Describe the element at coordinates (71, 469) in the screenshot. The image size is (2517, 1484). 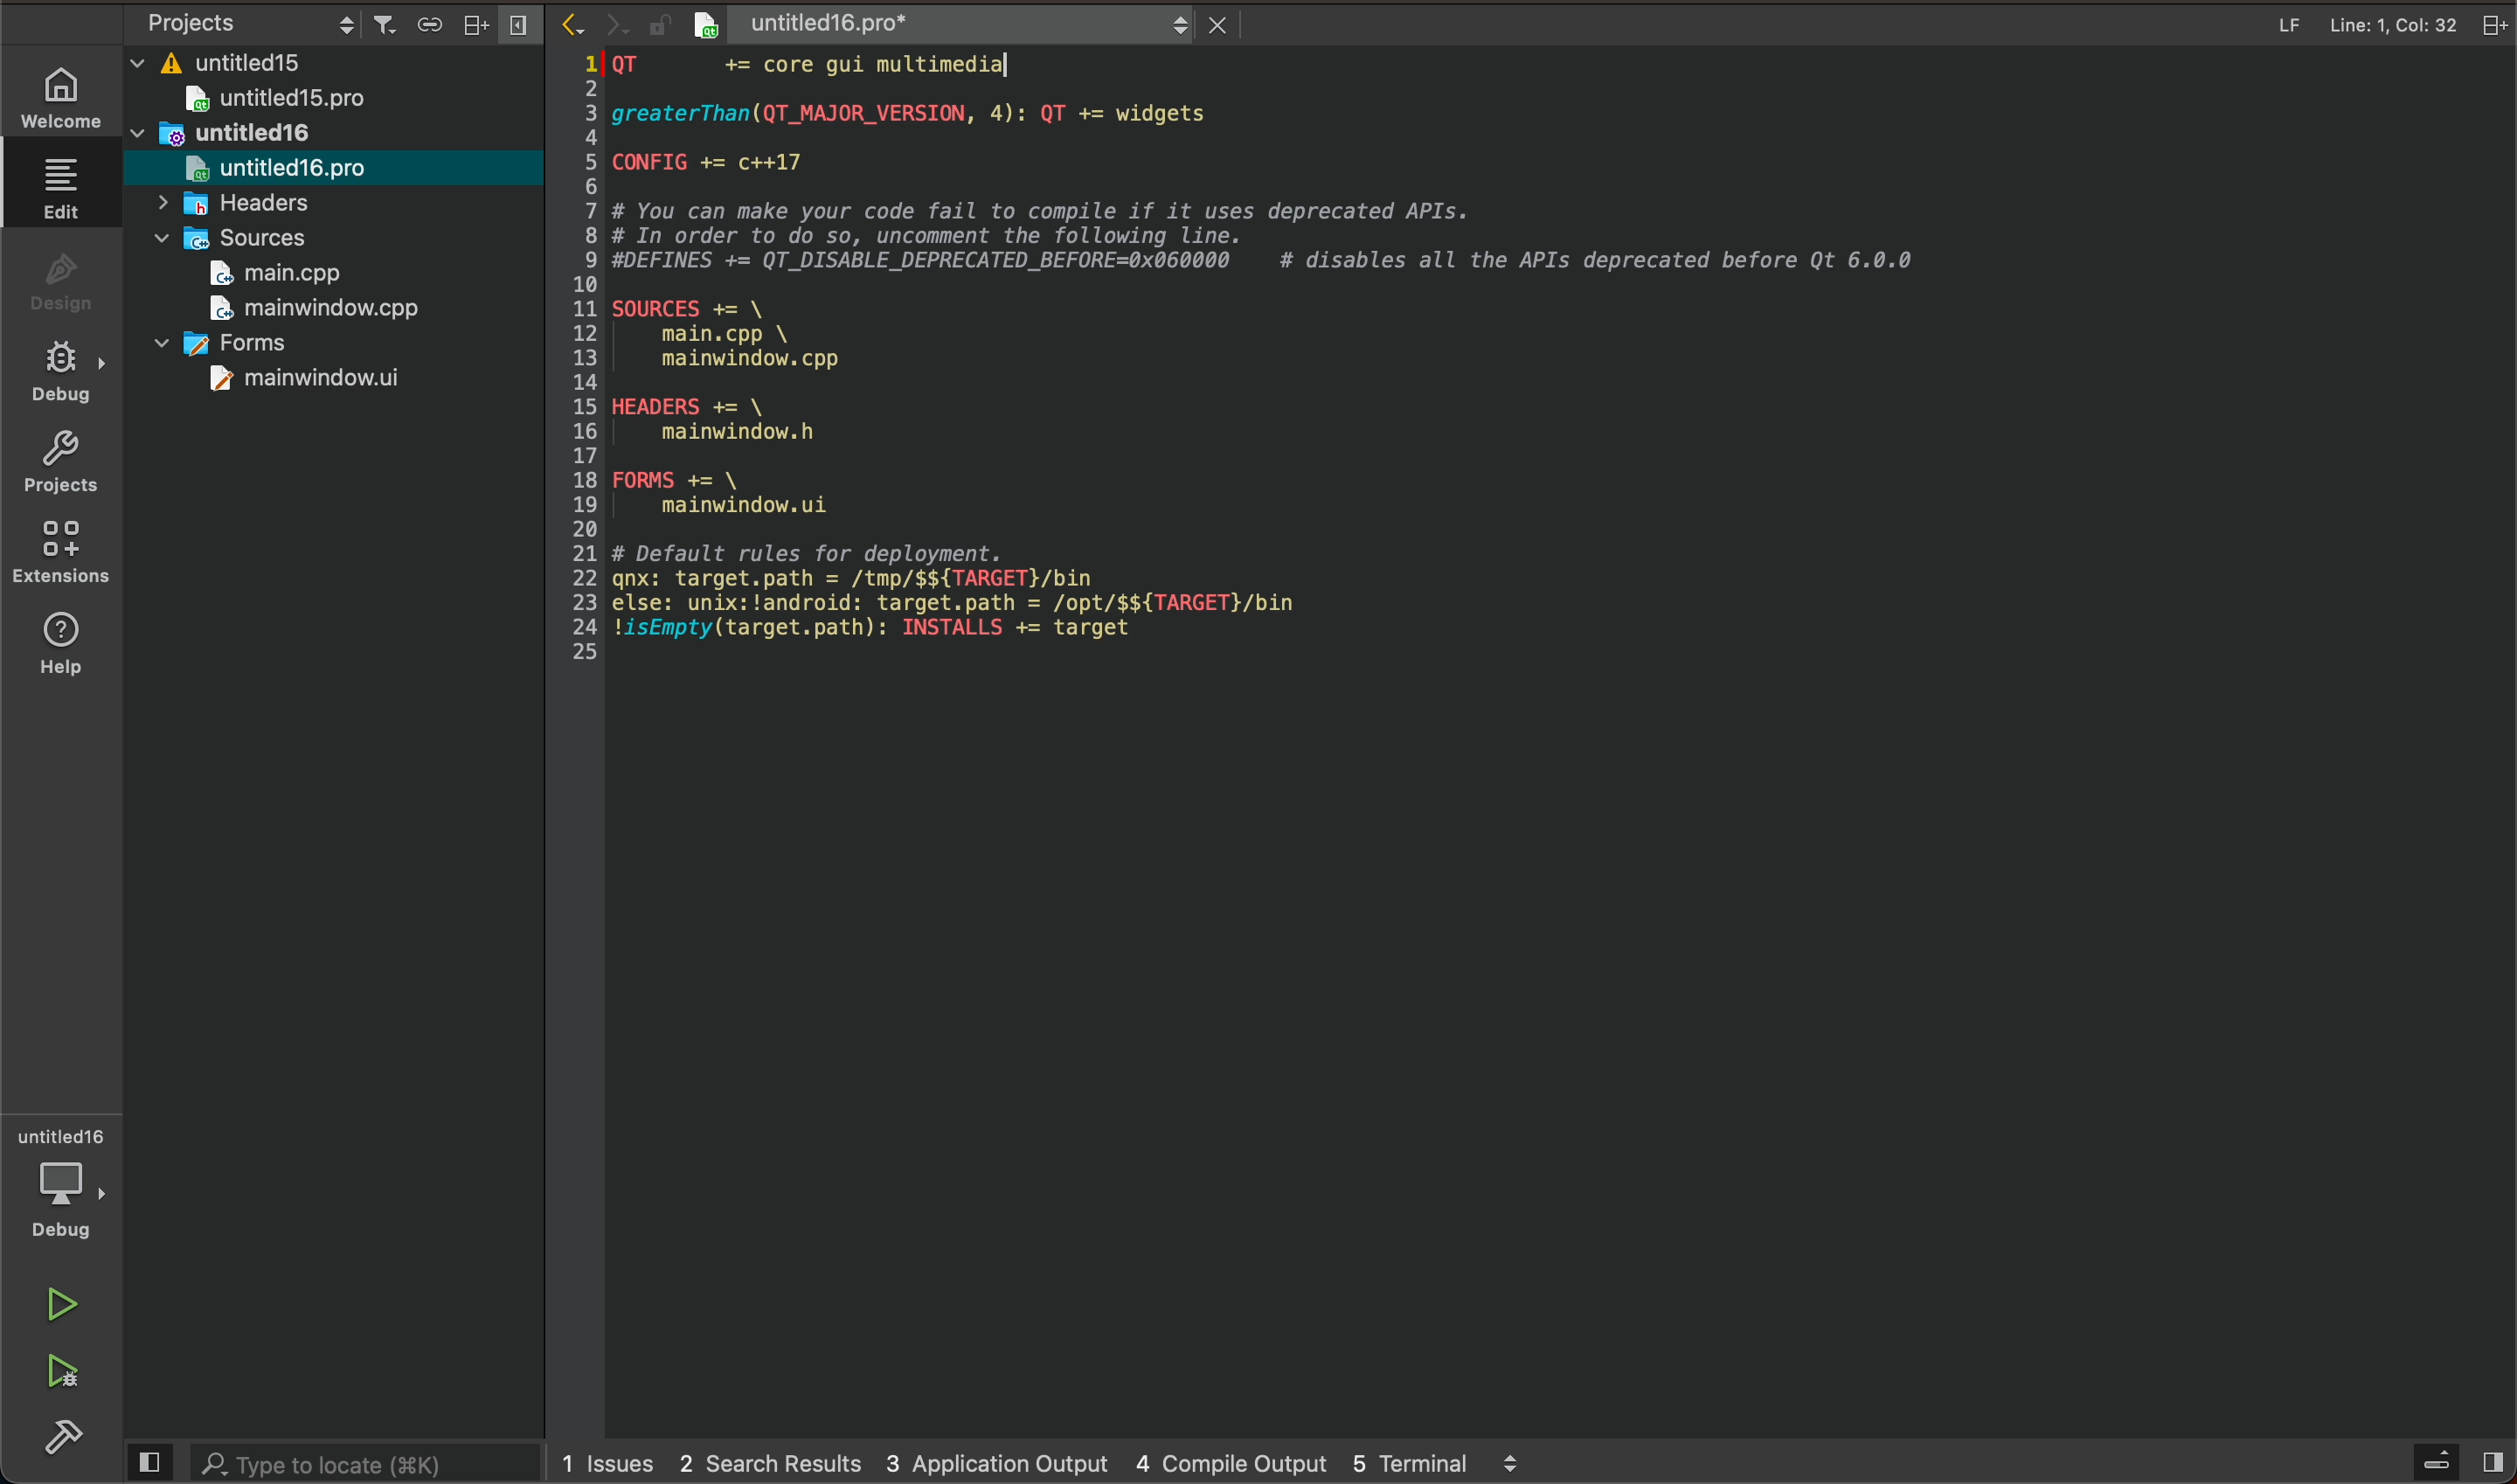
I see `projects` at that location.